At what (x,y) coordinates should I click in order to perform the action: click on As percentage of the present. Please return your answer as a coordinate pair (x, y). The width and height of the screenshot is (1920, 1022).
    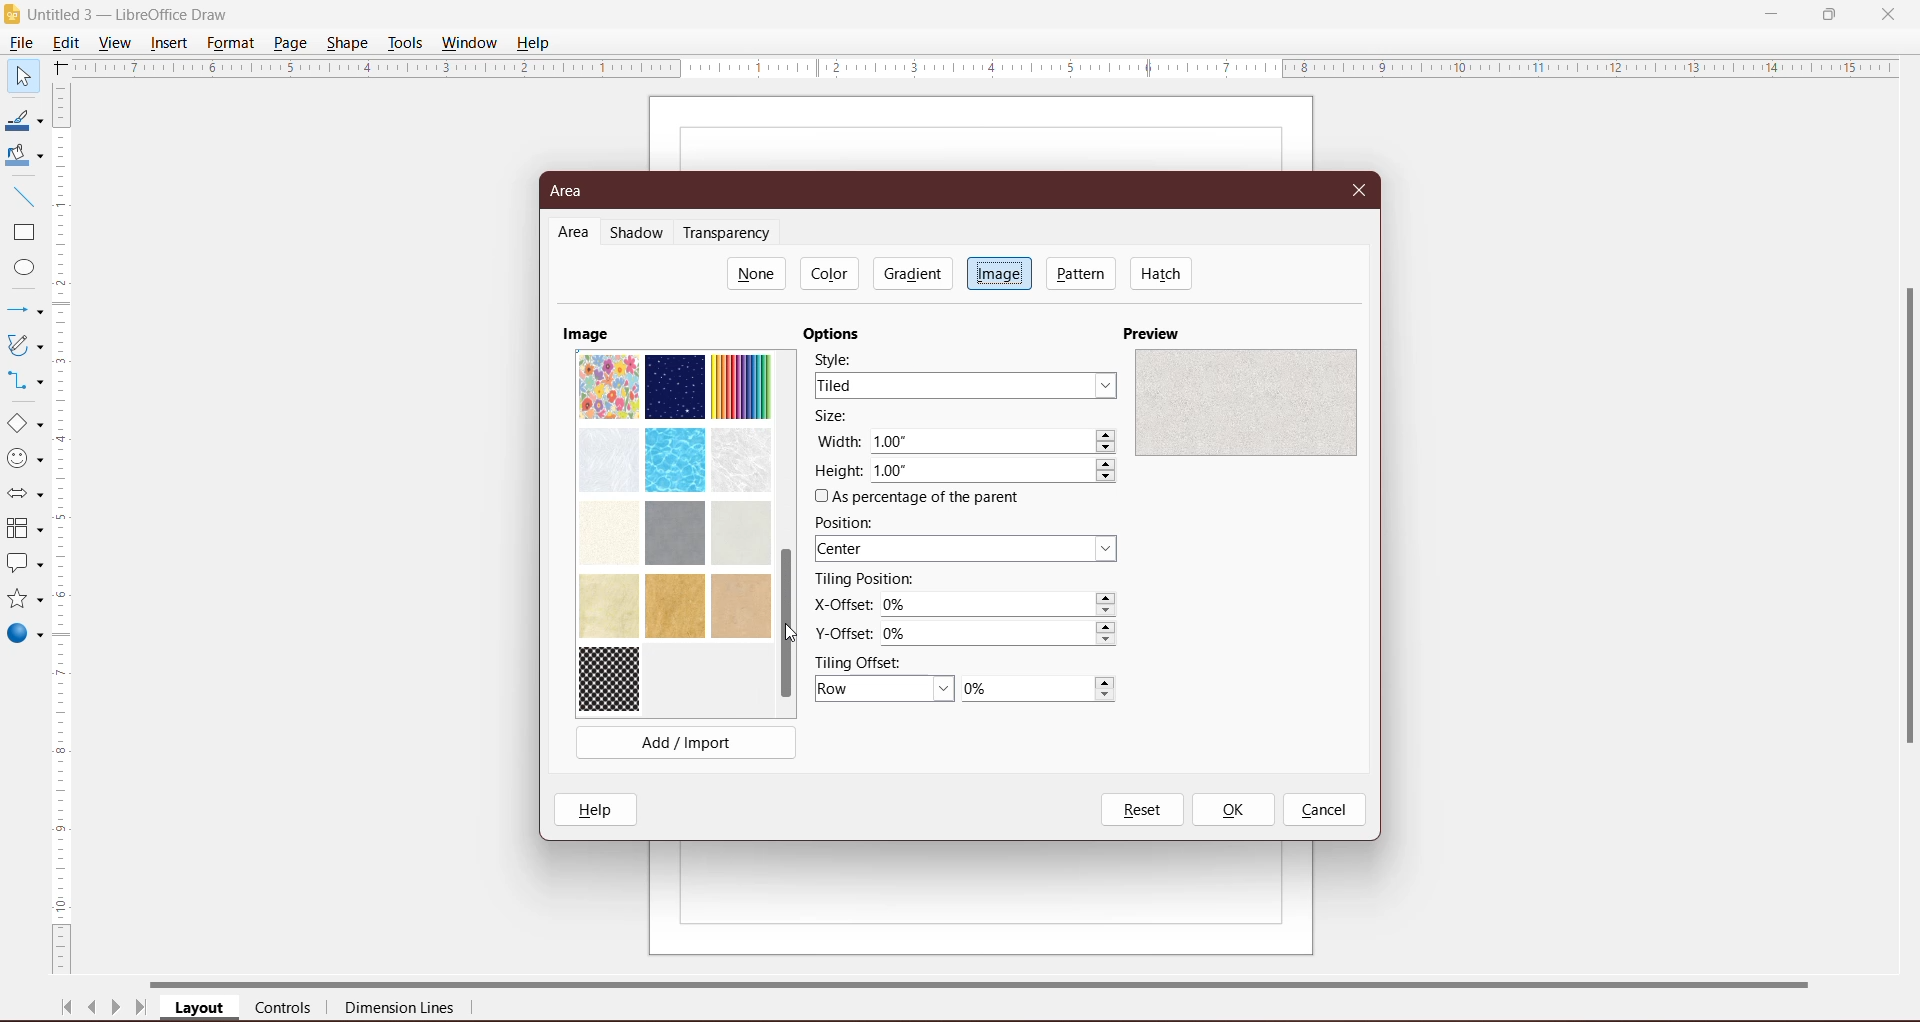
    Looking at the image, I should click on (921, 498).